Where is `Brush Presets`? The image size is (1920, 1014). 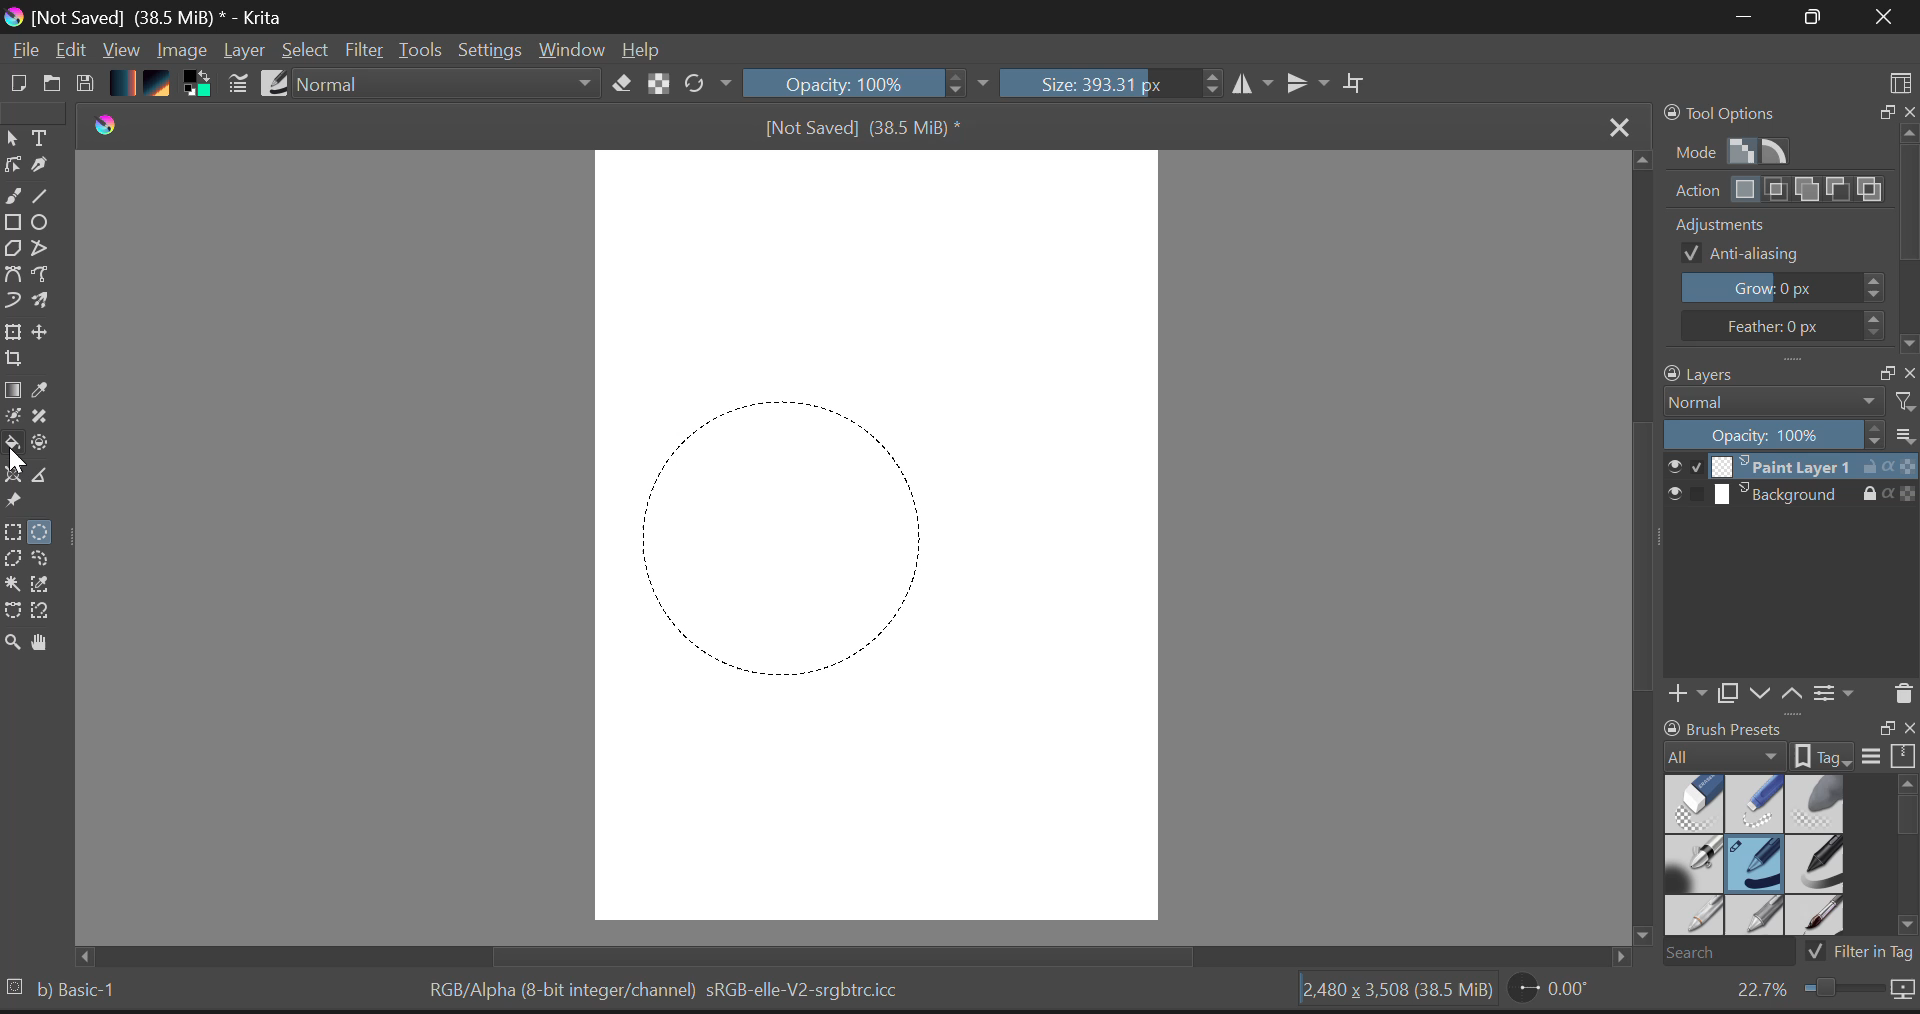
Brush Presets is located at coordinates (277, 83).